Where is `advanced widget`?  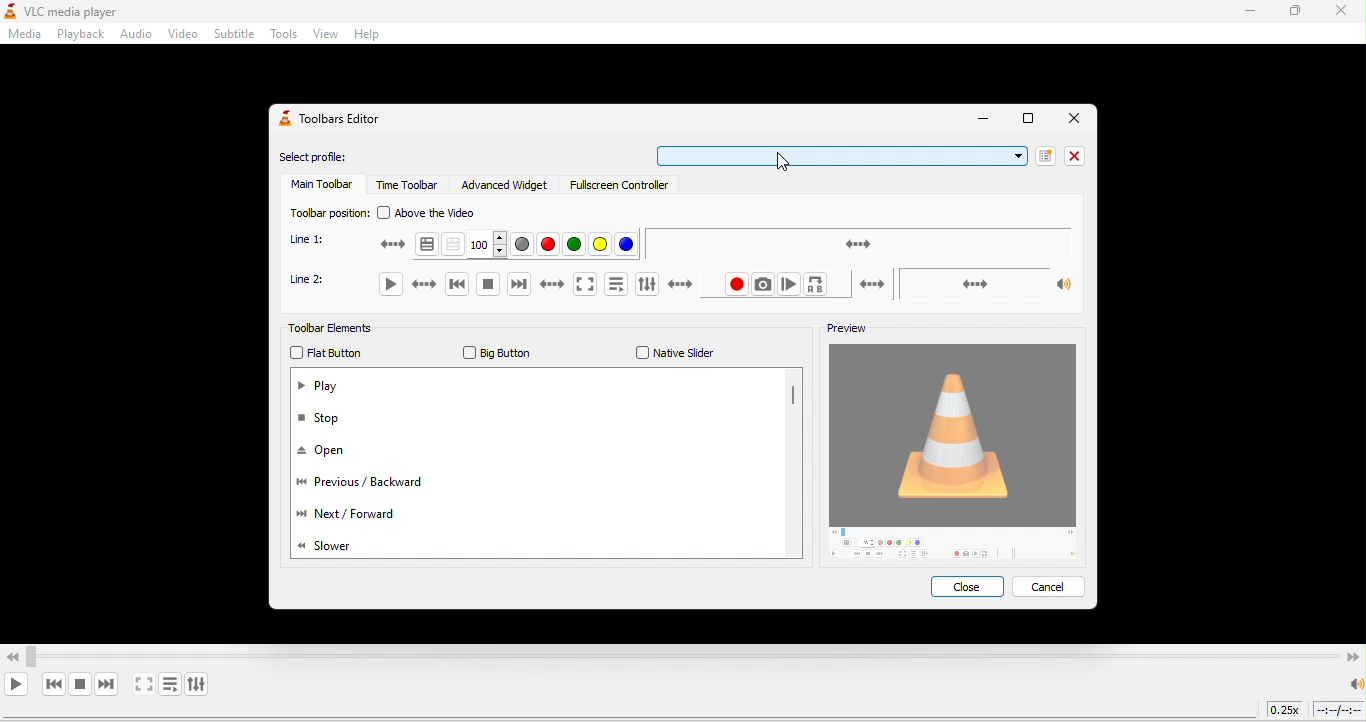 advanced widget is located at coordinates (508, 185).